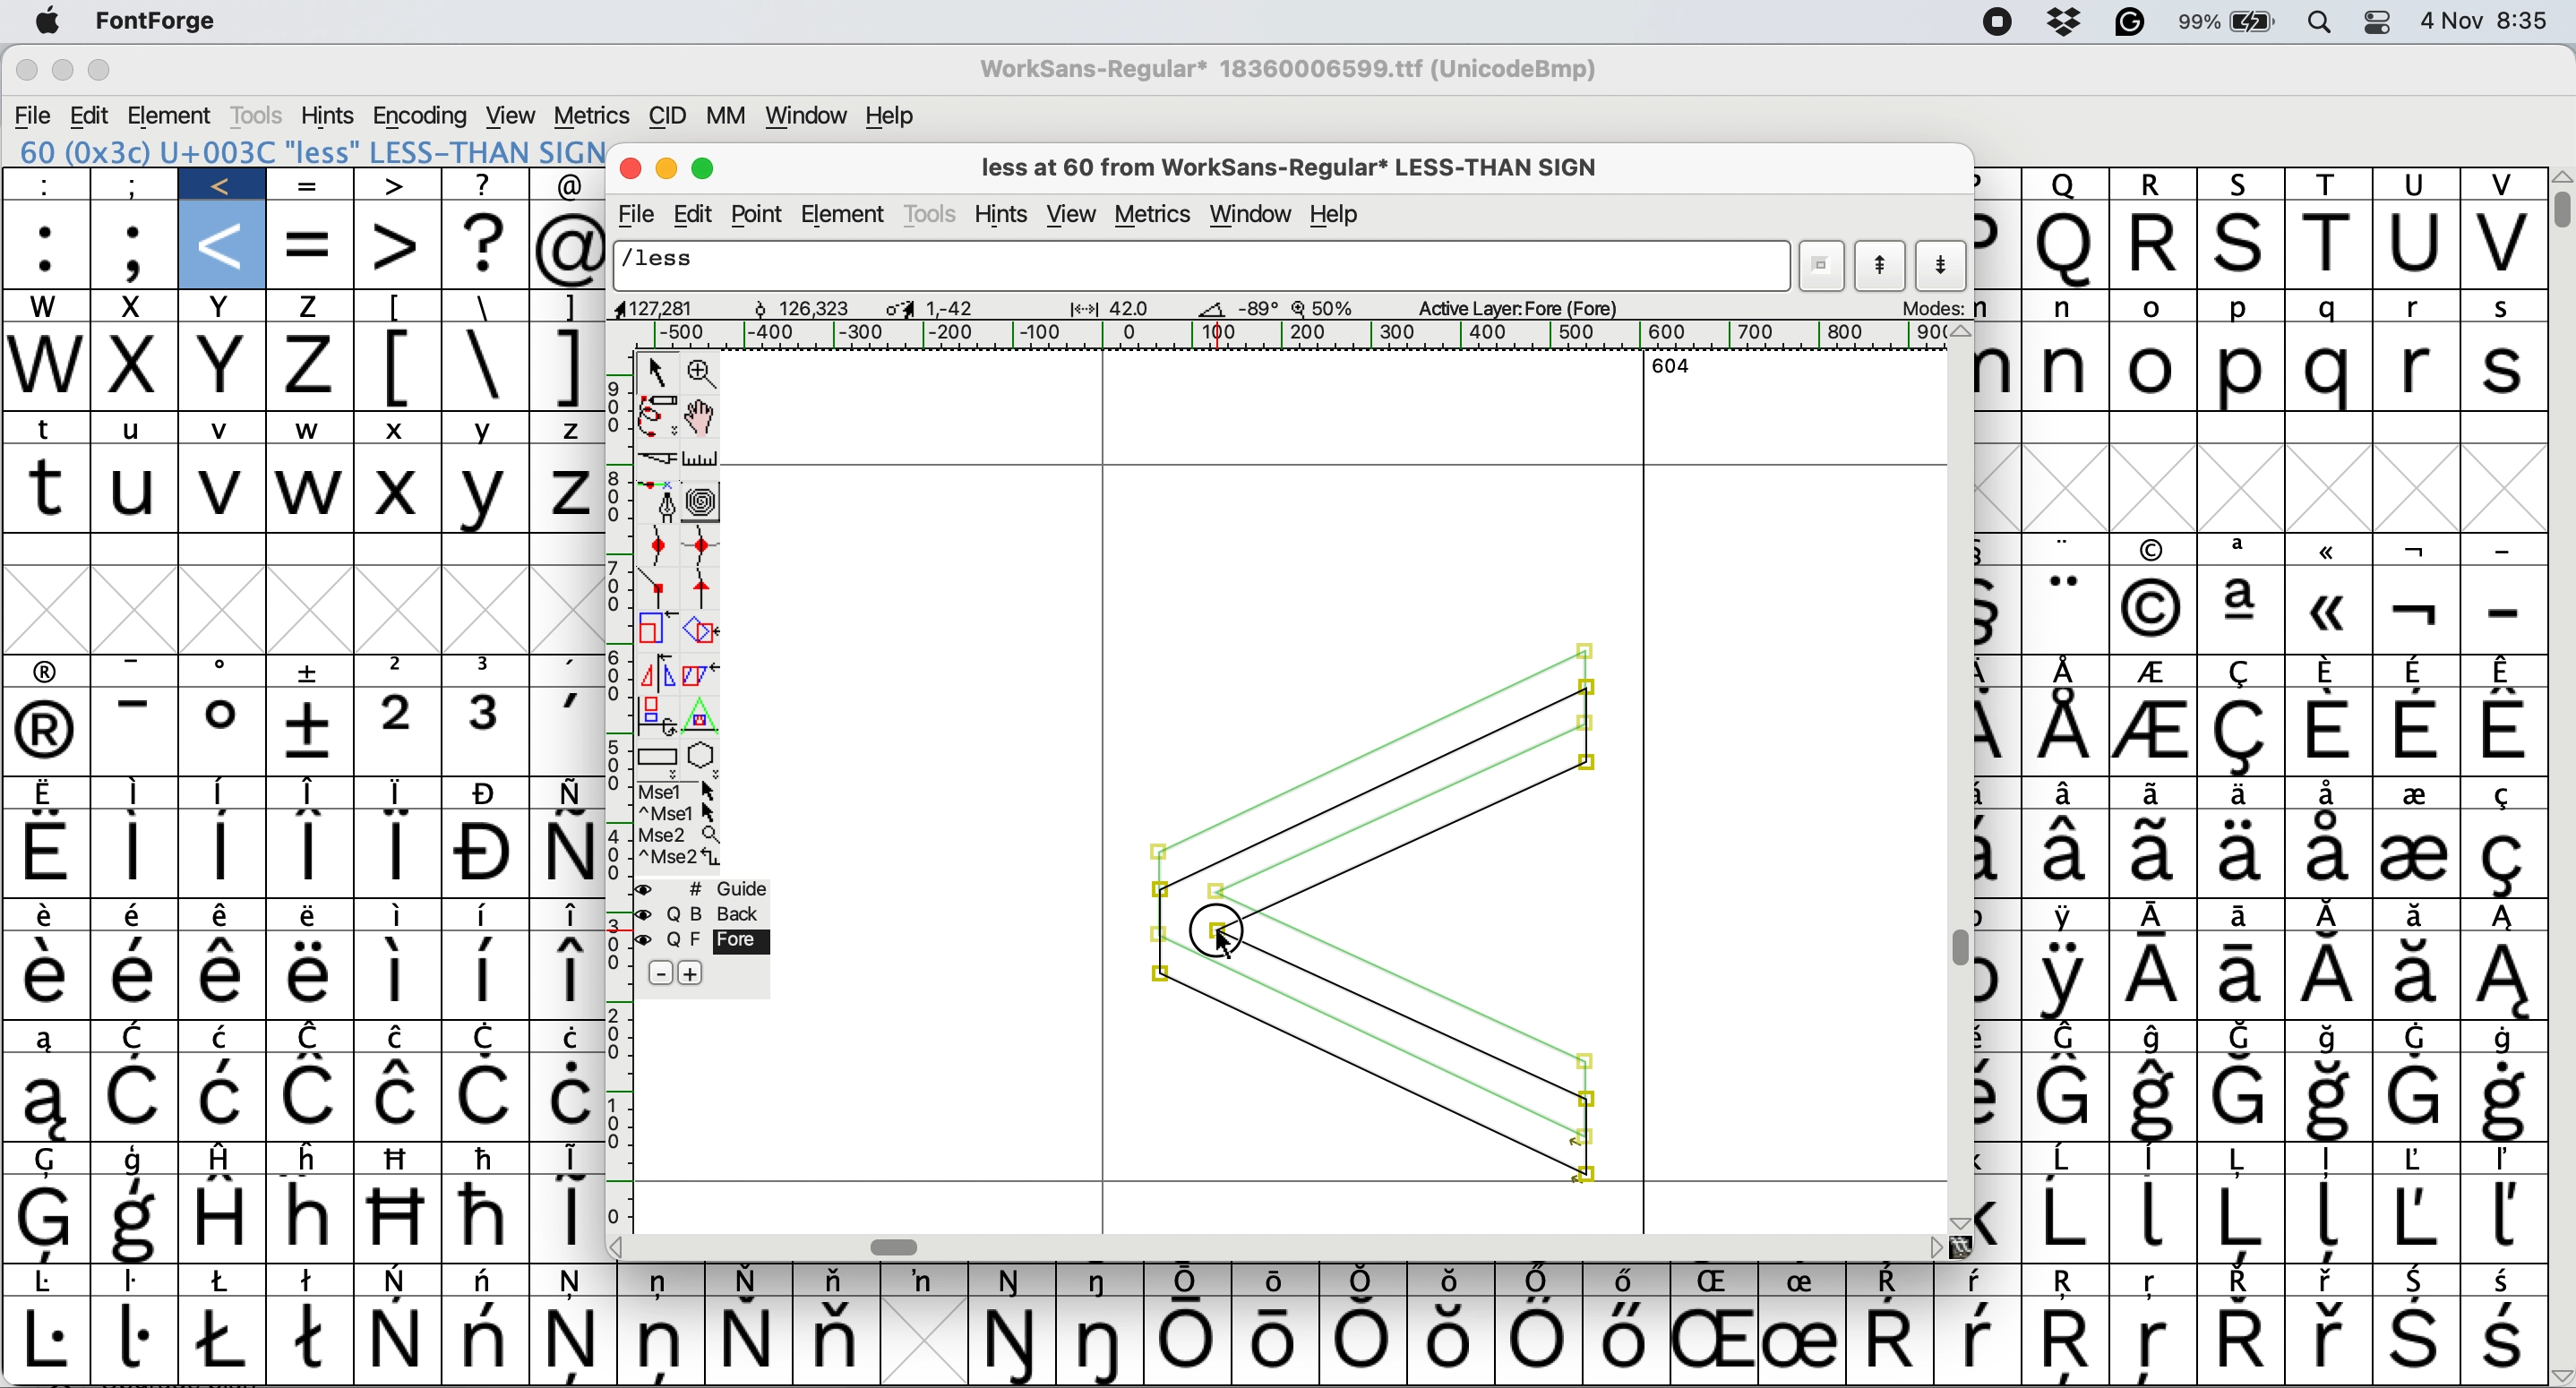 The height and width of the screenshot is (1388, 2576). I want to click on Symbol, so click(1627, 1278).